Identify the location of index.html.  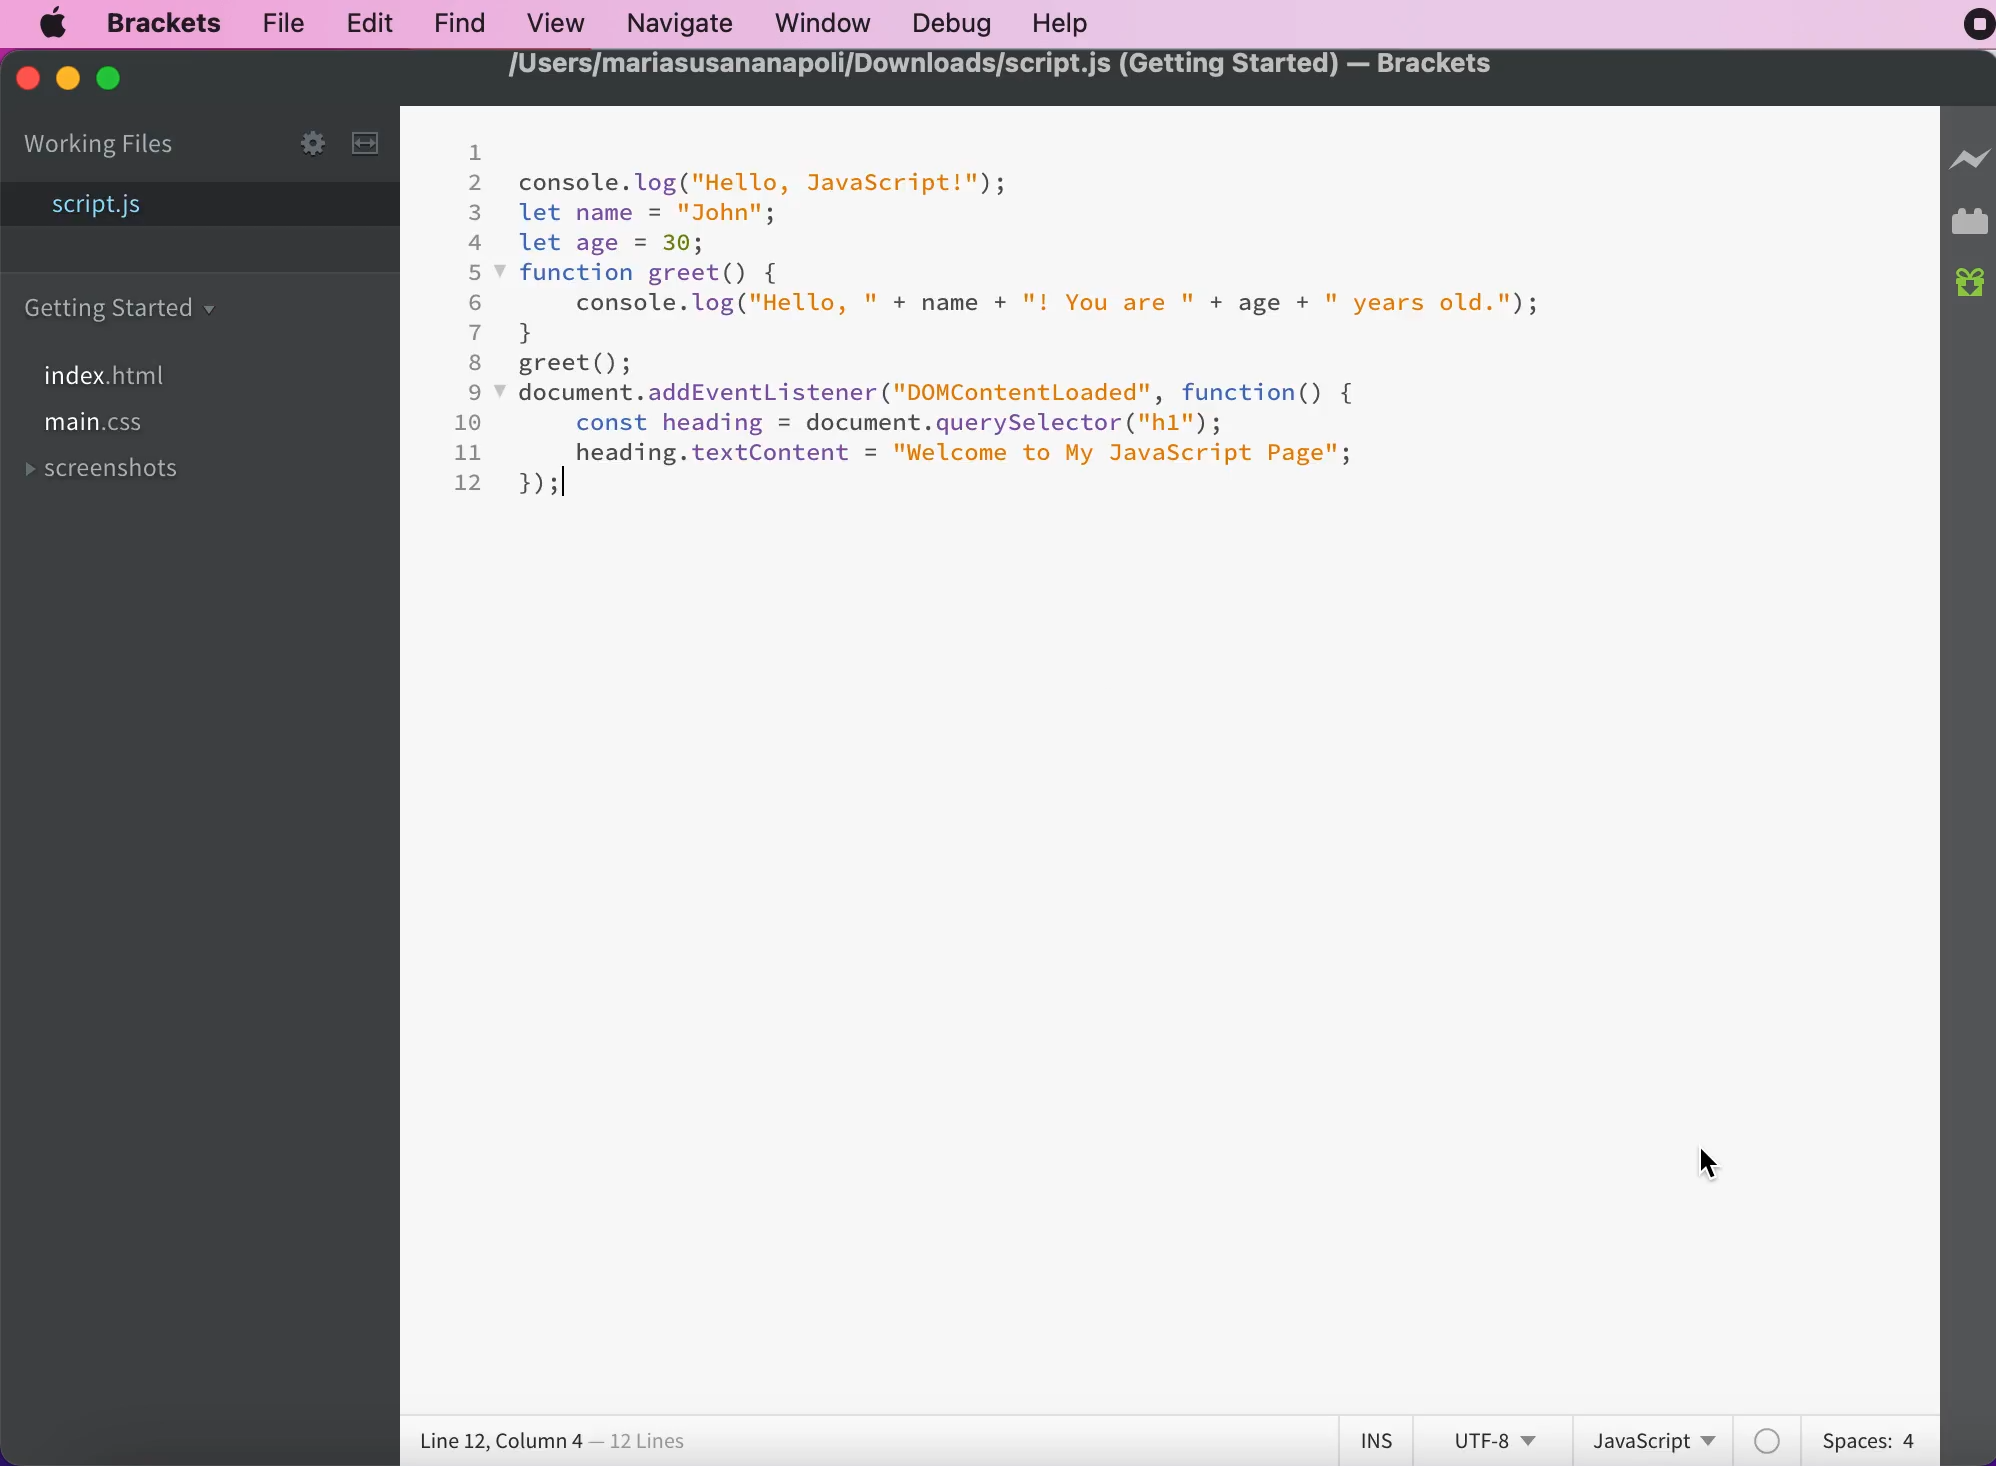
(115, 376).